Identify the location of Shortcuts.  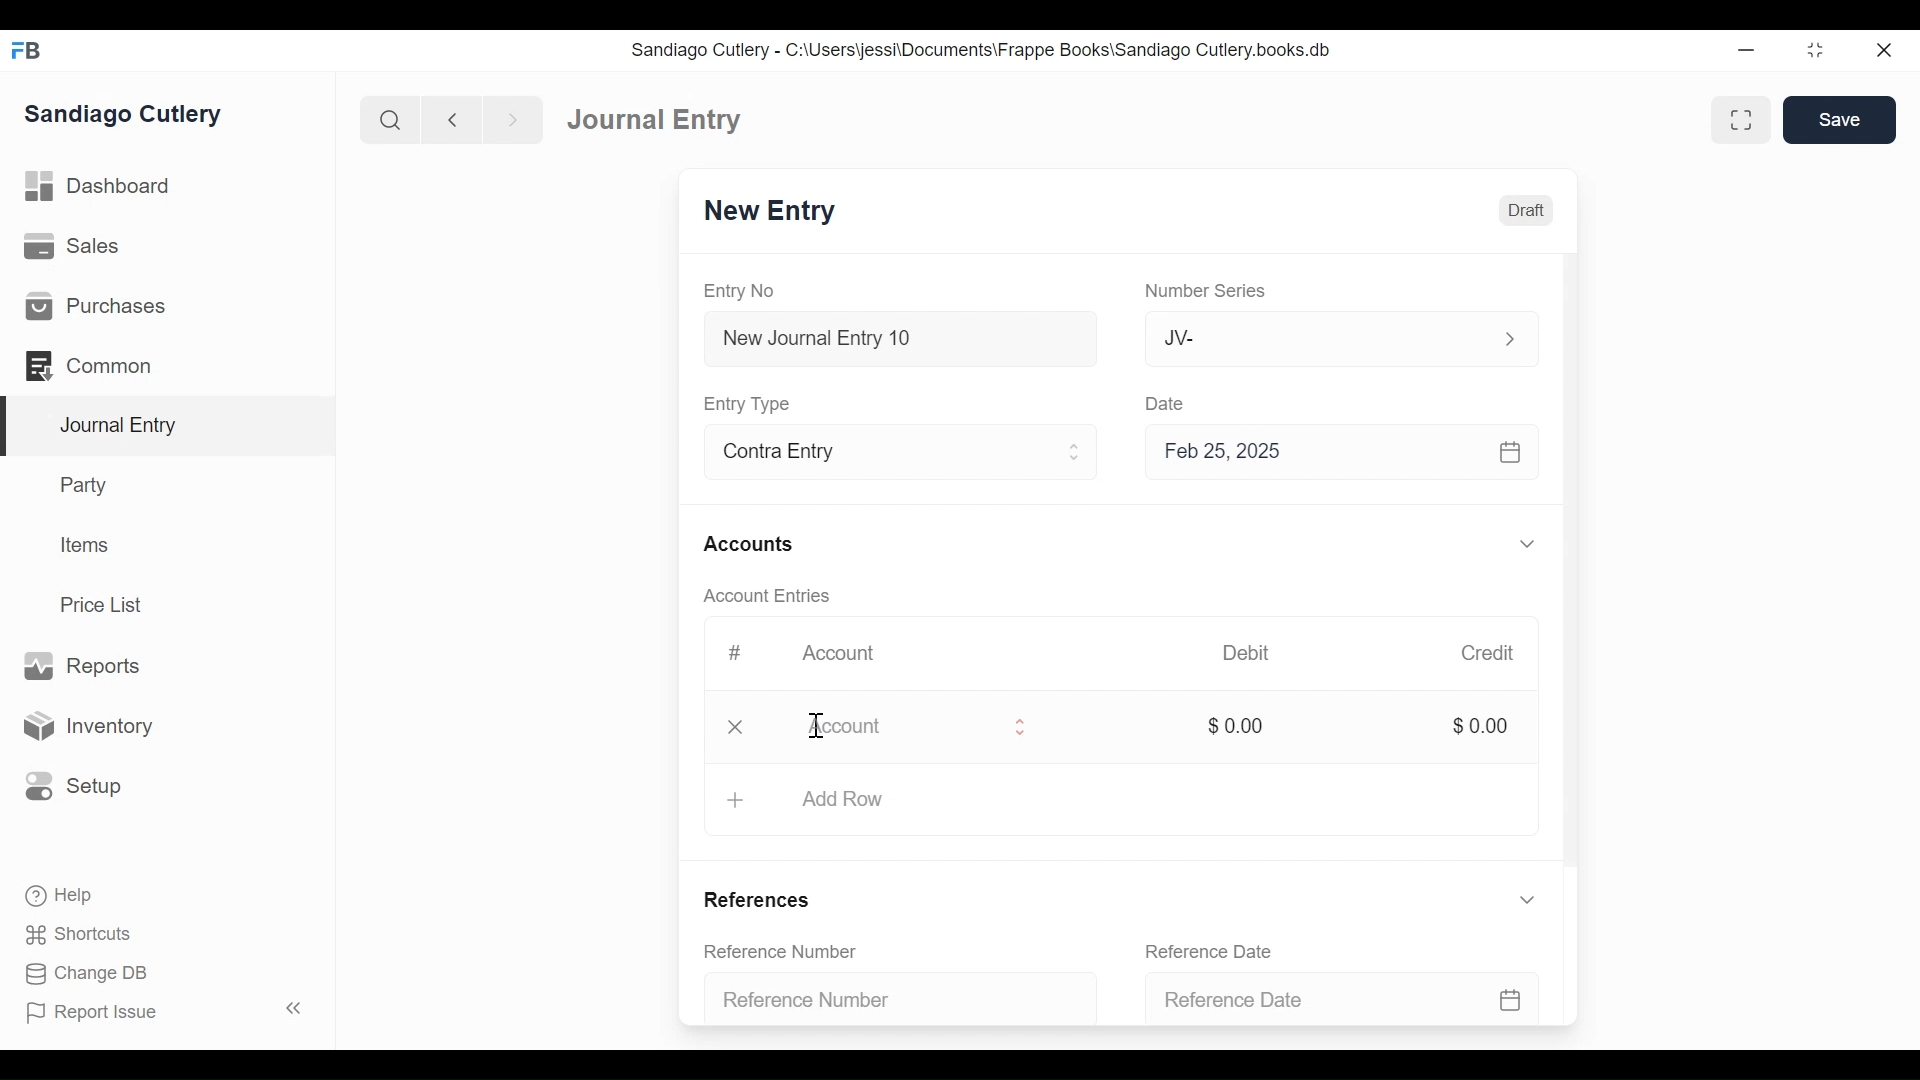
(73, 934).